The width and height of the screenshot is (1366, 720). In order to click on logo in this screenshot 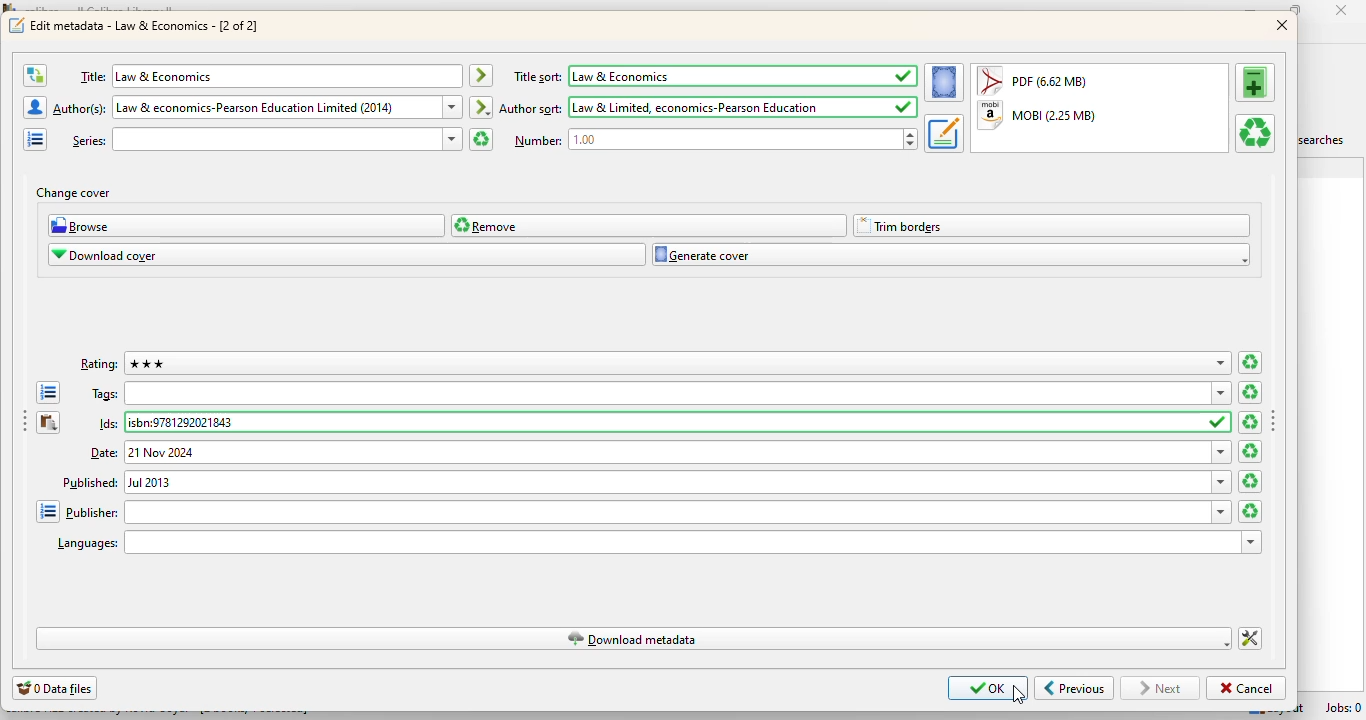, I will do `click(16, 26)`.